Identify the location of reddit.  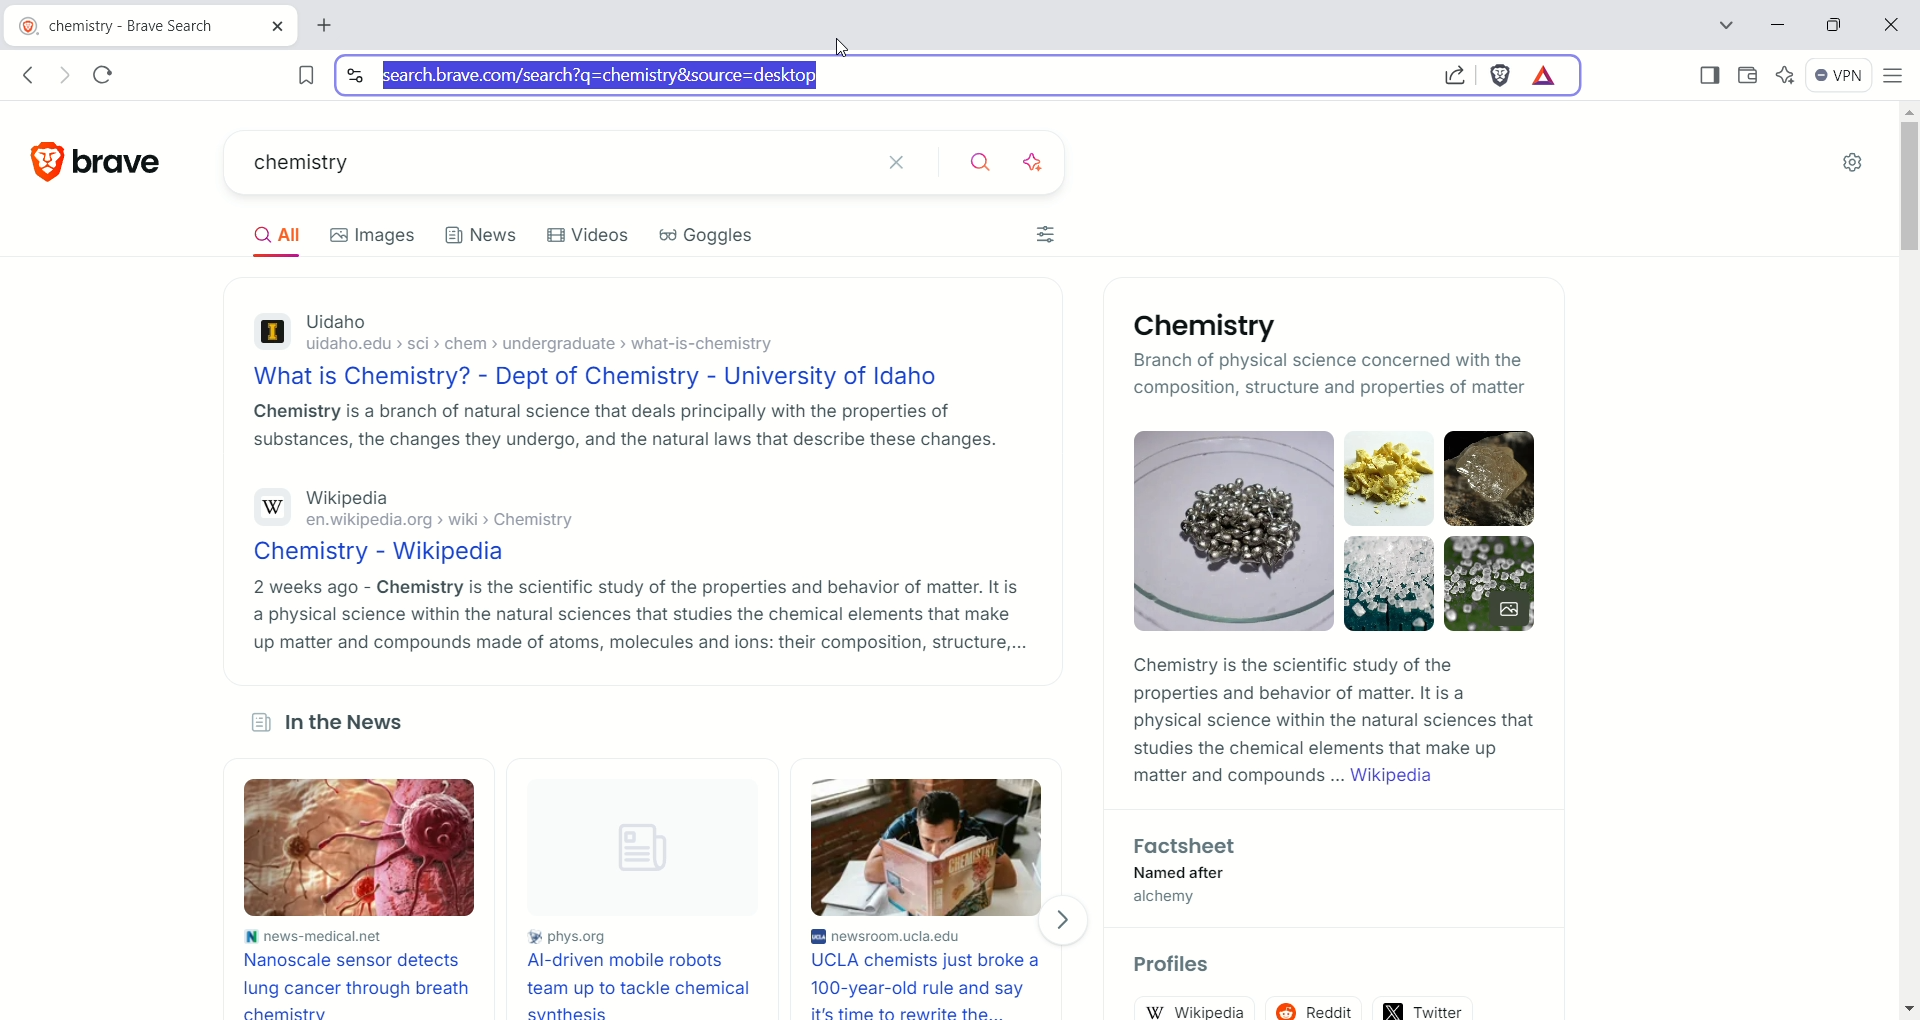
(1316, 1009).